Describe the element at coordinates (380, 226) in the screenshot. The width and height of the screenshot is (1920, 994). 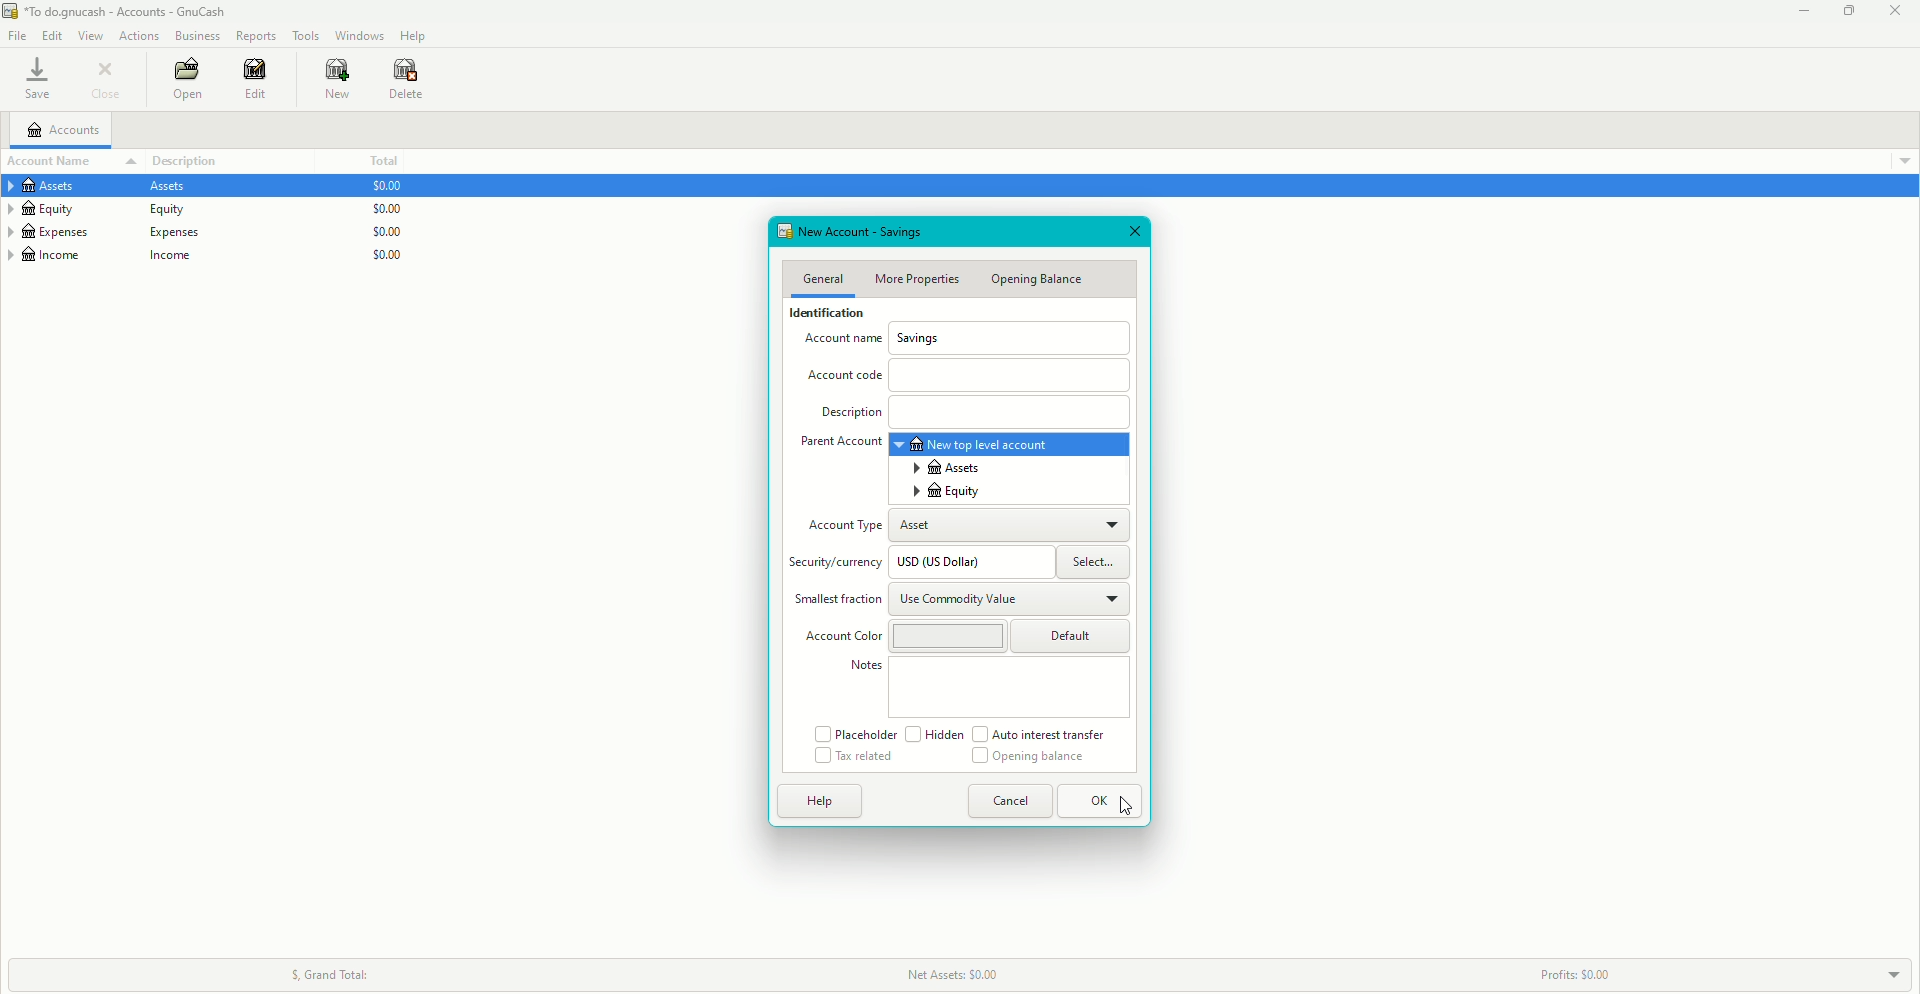
I see `$0` at that location.